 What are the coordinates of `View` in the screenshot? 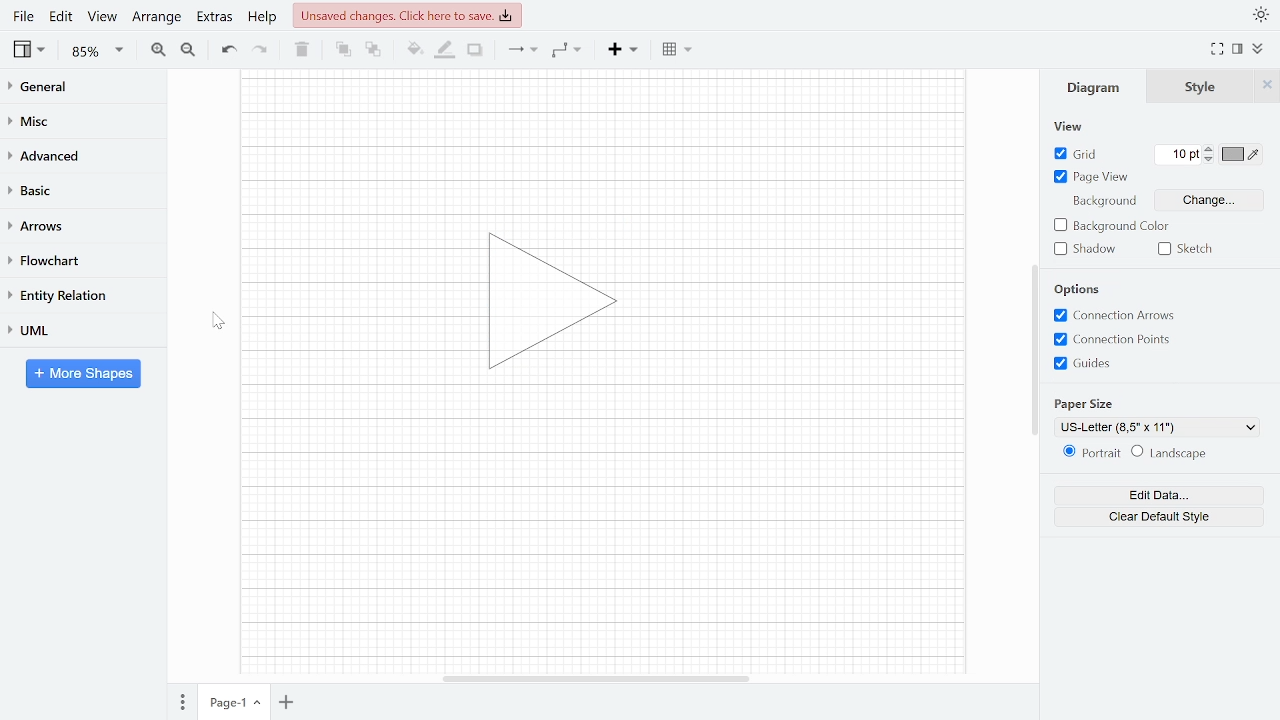 It's located at (31, 49).